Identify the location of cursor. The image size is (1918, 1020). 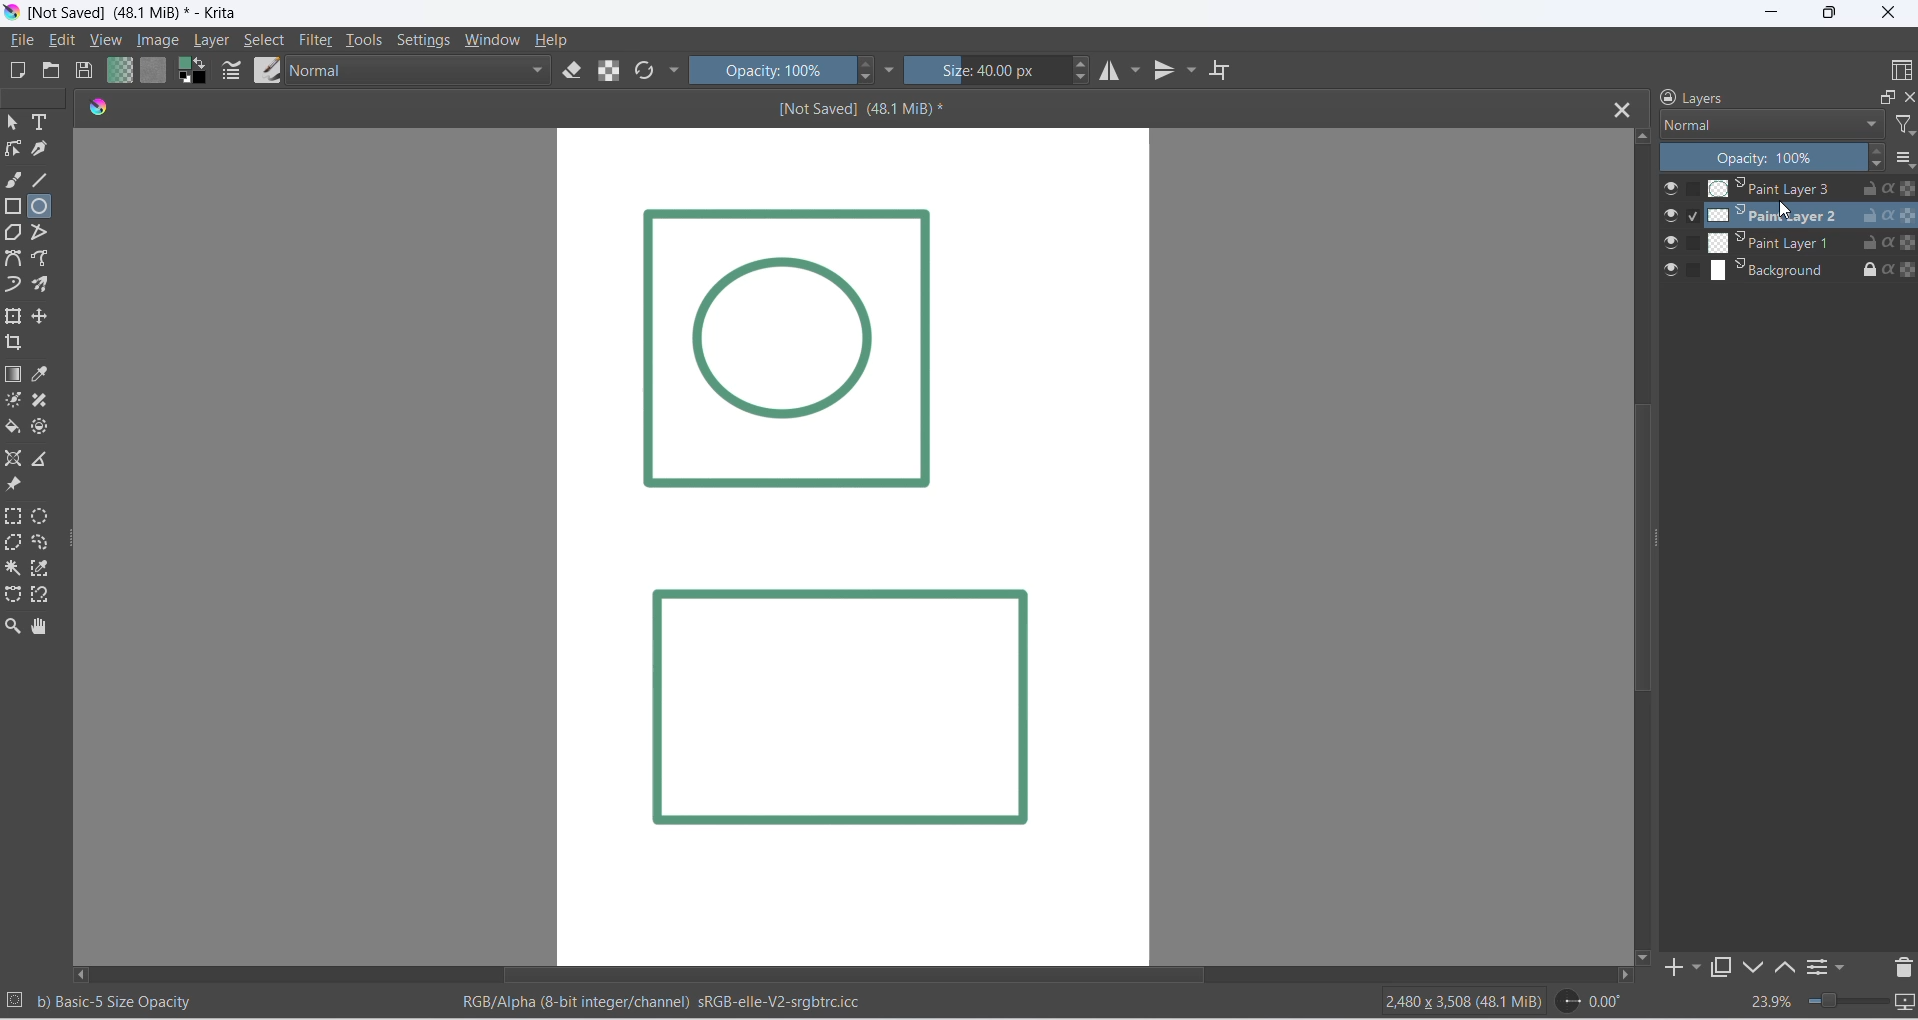
(1783, 215).